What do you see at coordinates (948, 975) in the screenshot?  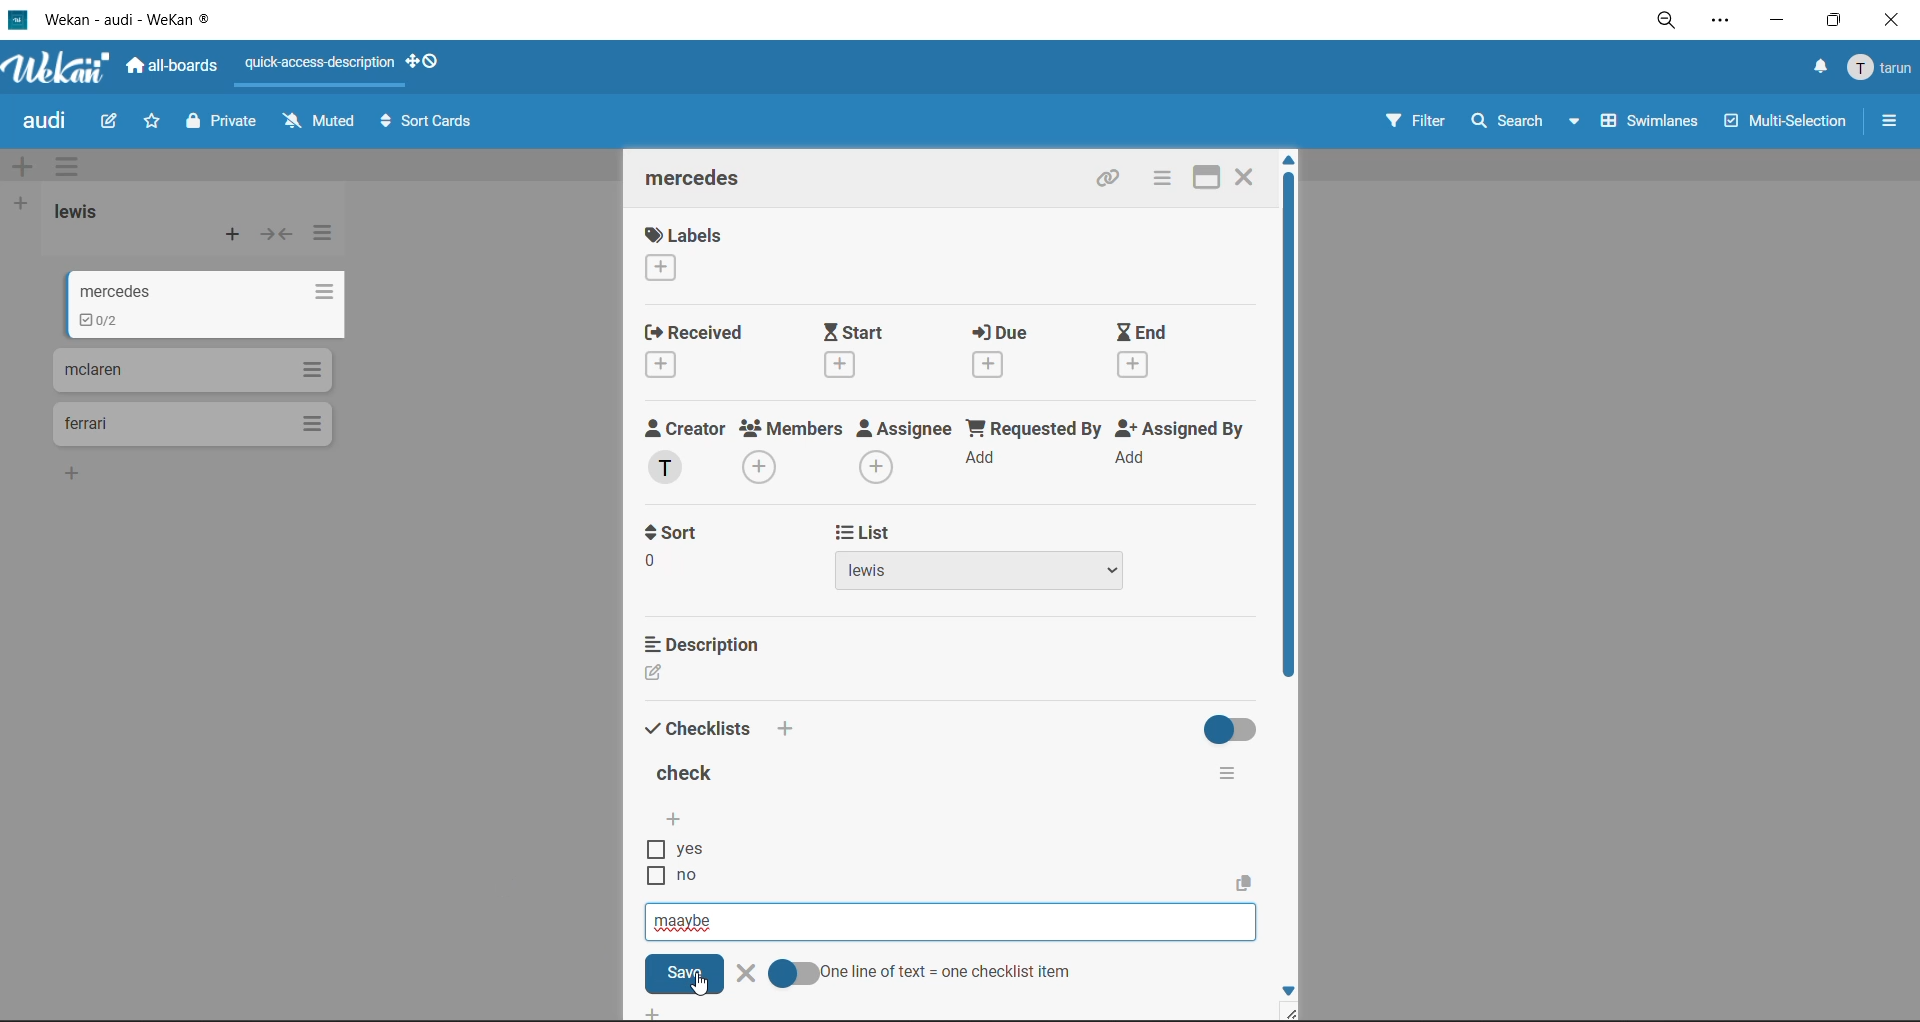 I see `one line of text = one checklist item` at bounding box center [948, 975].